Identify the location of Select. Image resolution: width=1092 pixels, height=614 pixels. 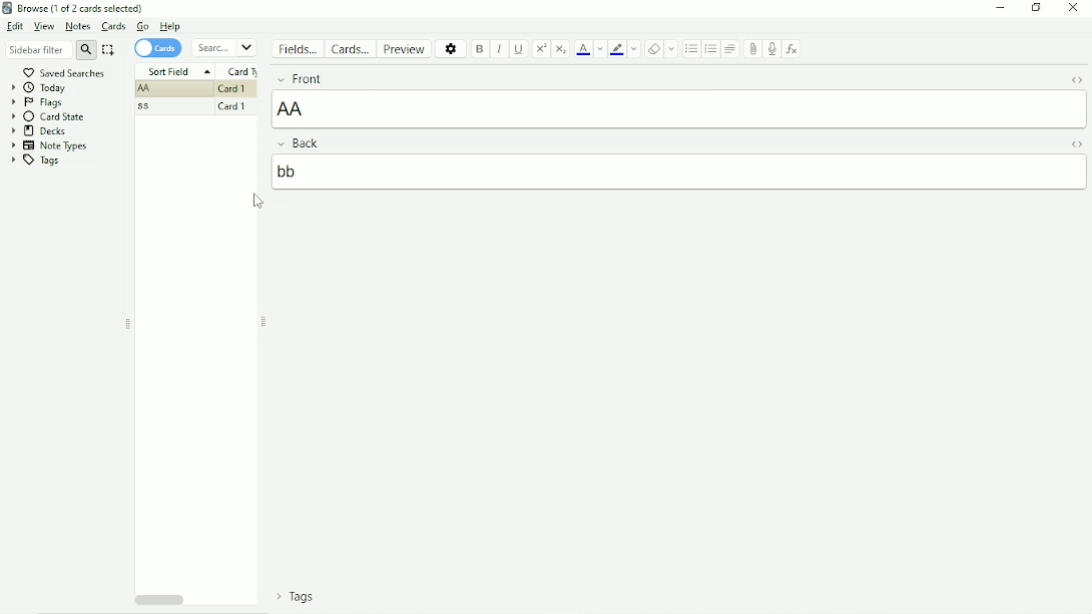
(109, 51).